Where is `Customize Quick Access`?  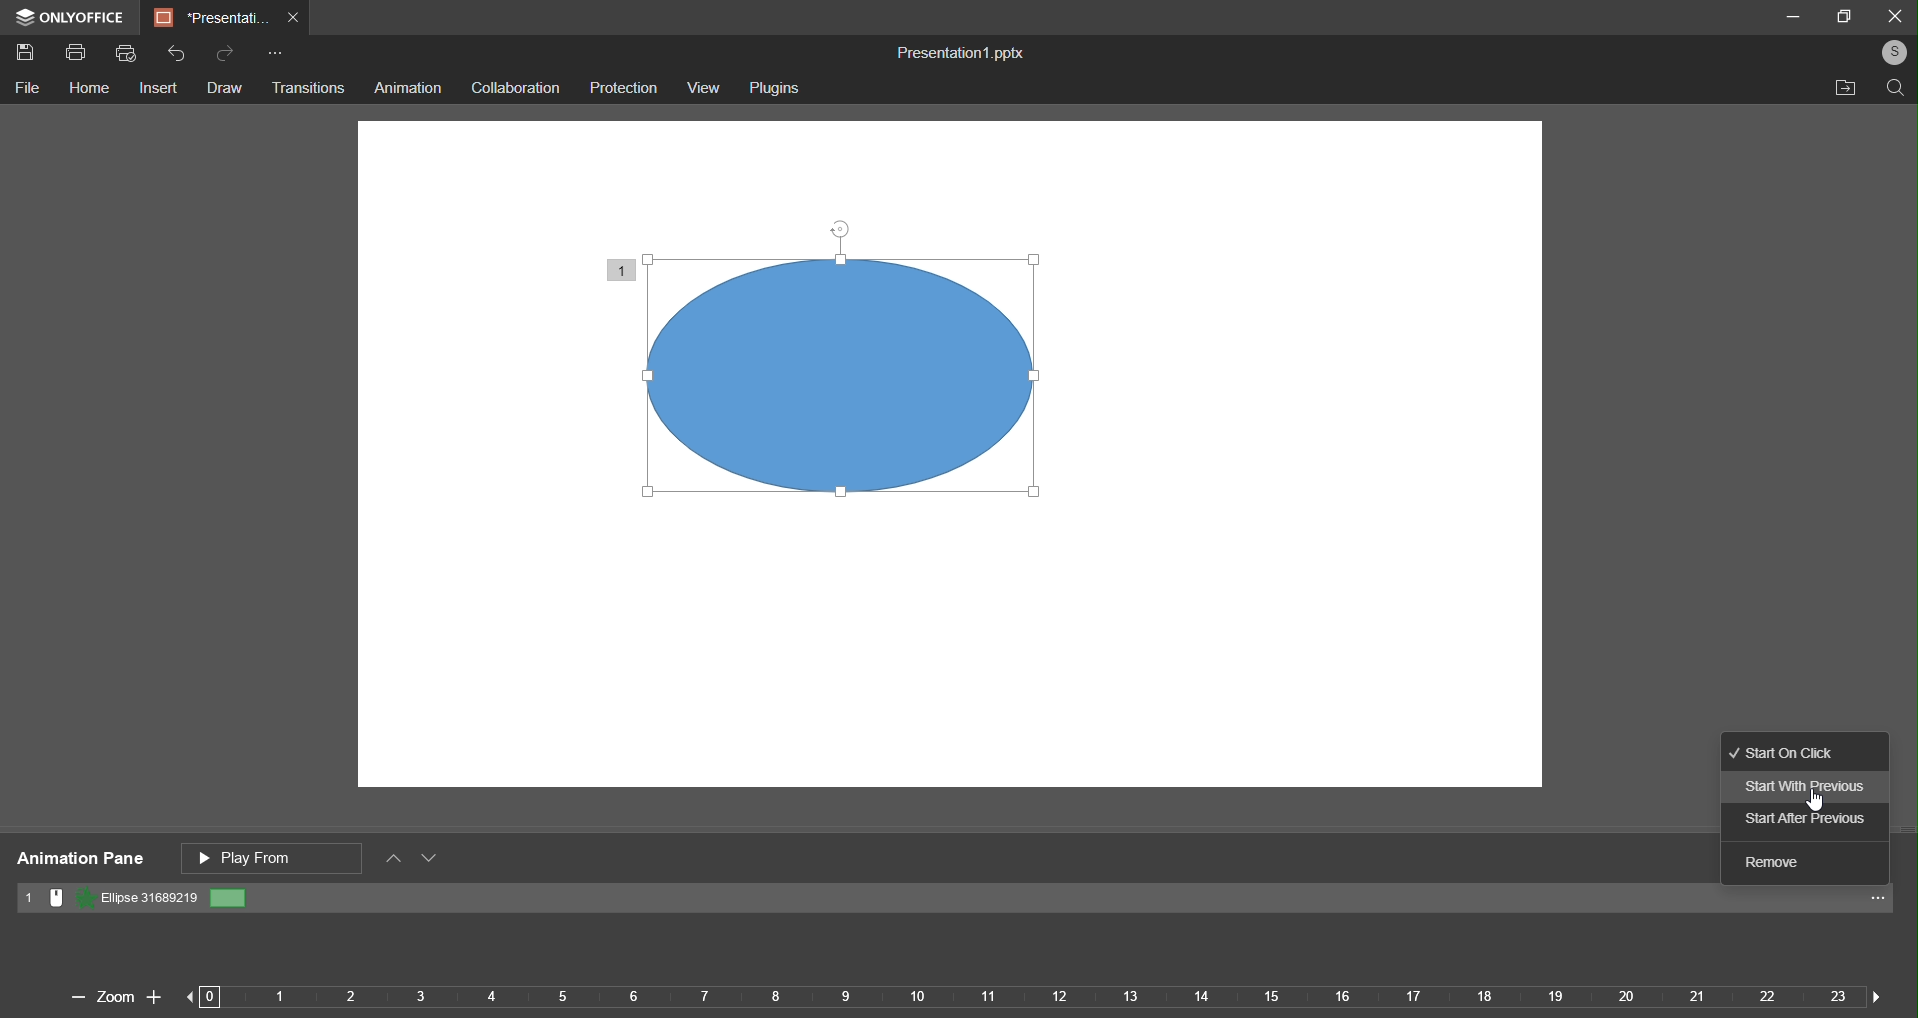 Customize Quick Access is located at coordinates (275, 55).